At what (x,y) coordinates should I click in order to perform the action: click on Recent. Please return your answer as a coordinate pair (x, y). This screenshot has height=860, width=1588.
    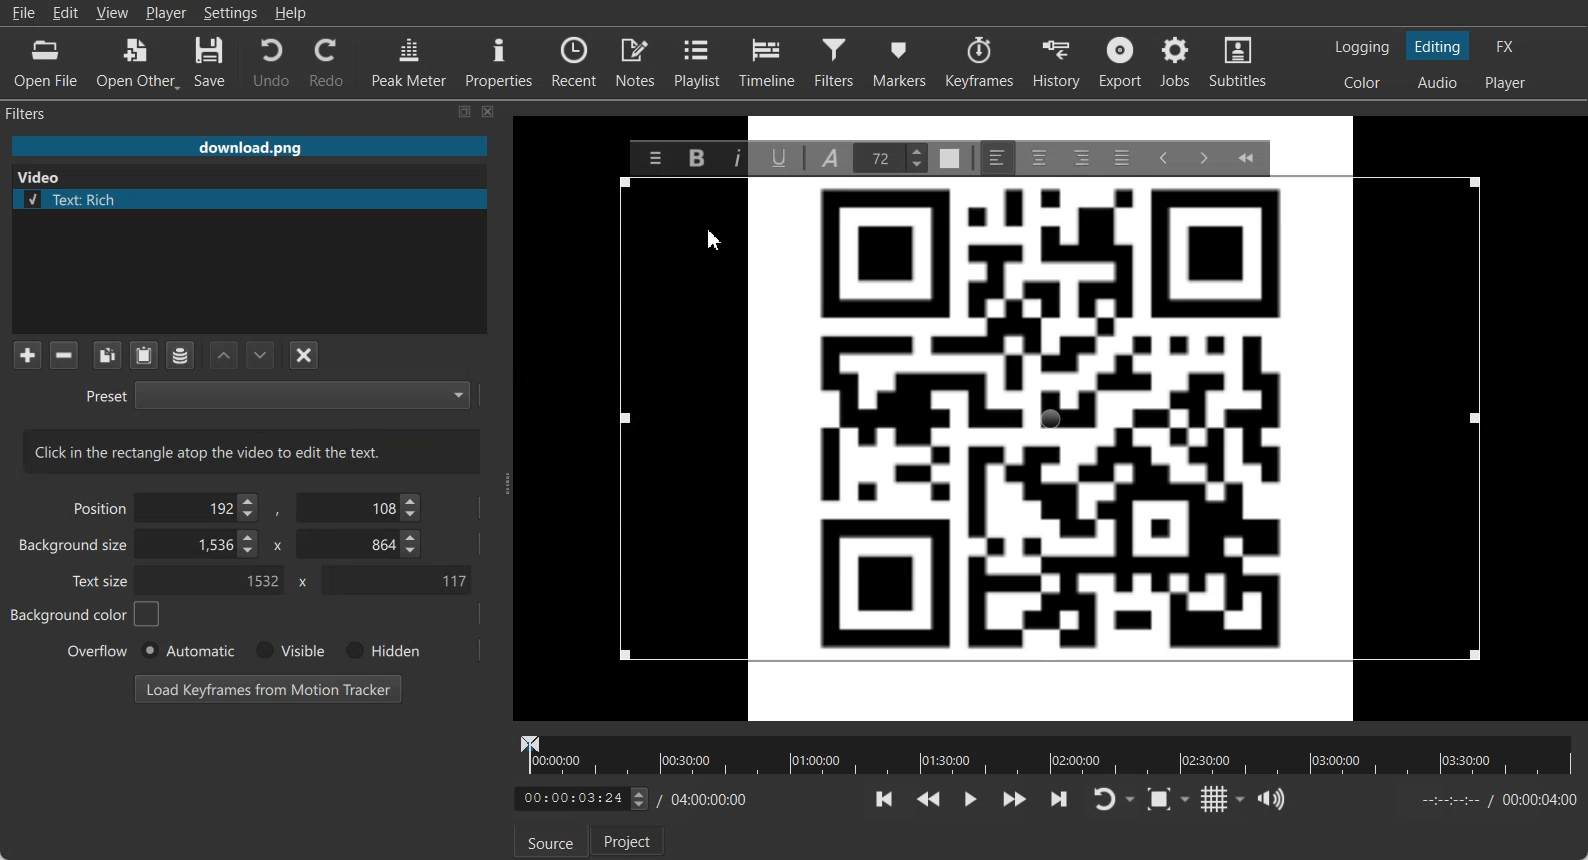
    Looking at the image, I should click on (574, 60).